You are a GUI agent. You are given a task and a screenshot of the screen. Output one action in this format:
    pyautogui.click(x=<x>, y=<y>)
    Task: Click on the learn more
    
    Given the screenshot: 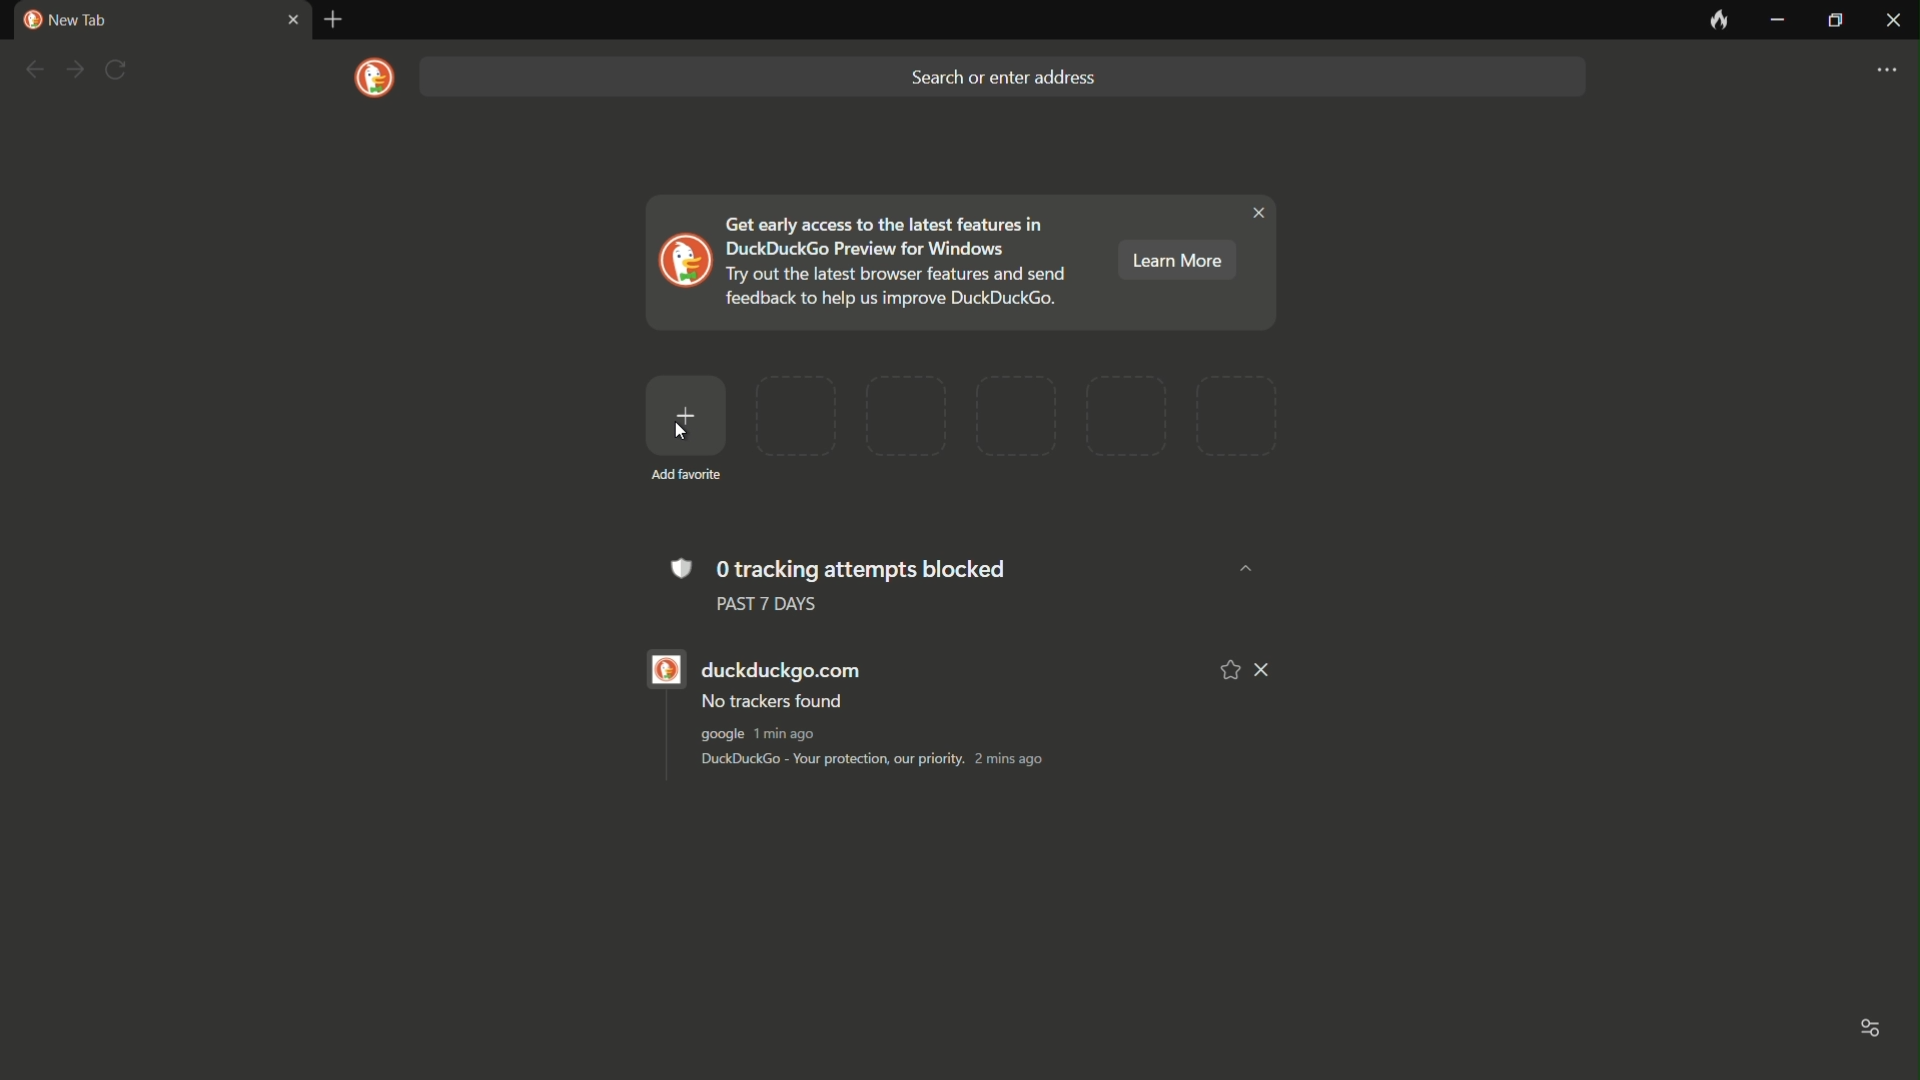 What is the action you would take?
    pyautogui.click(x=1173, y=262)
    